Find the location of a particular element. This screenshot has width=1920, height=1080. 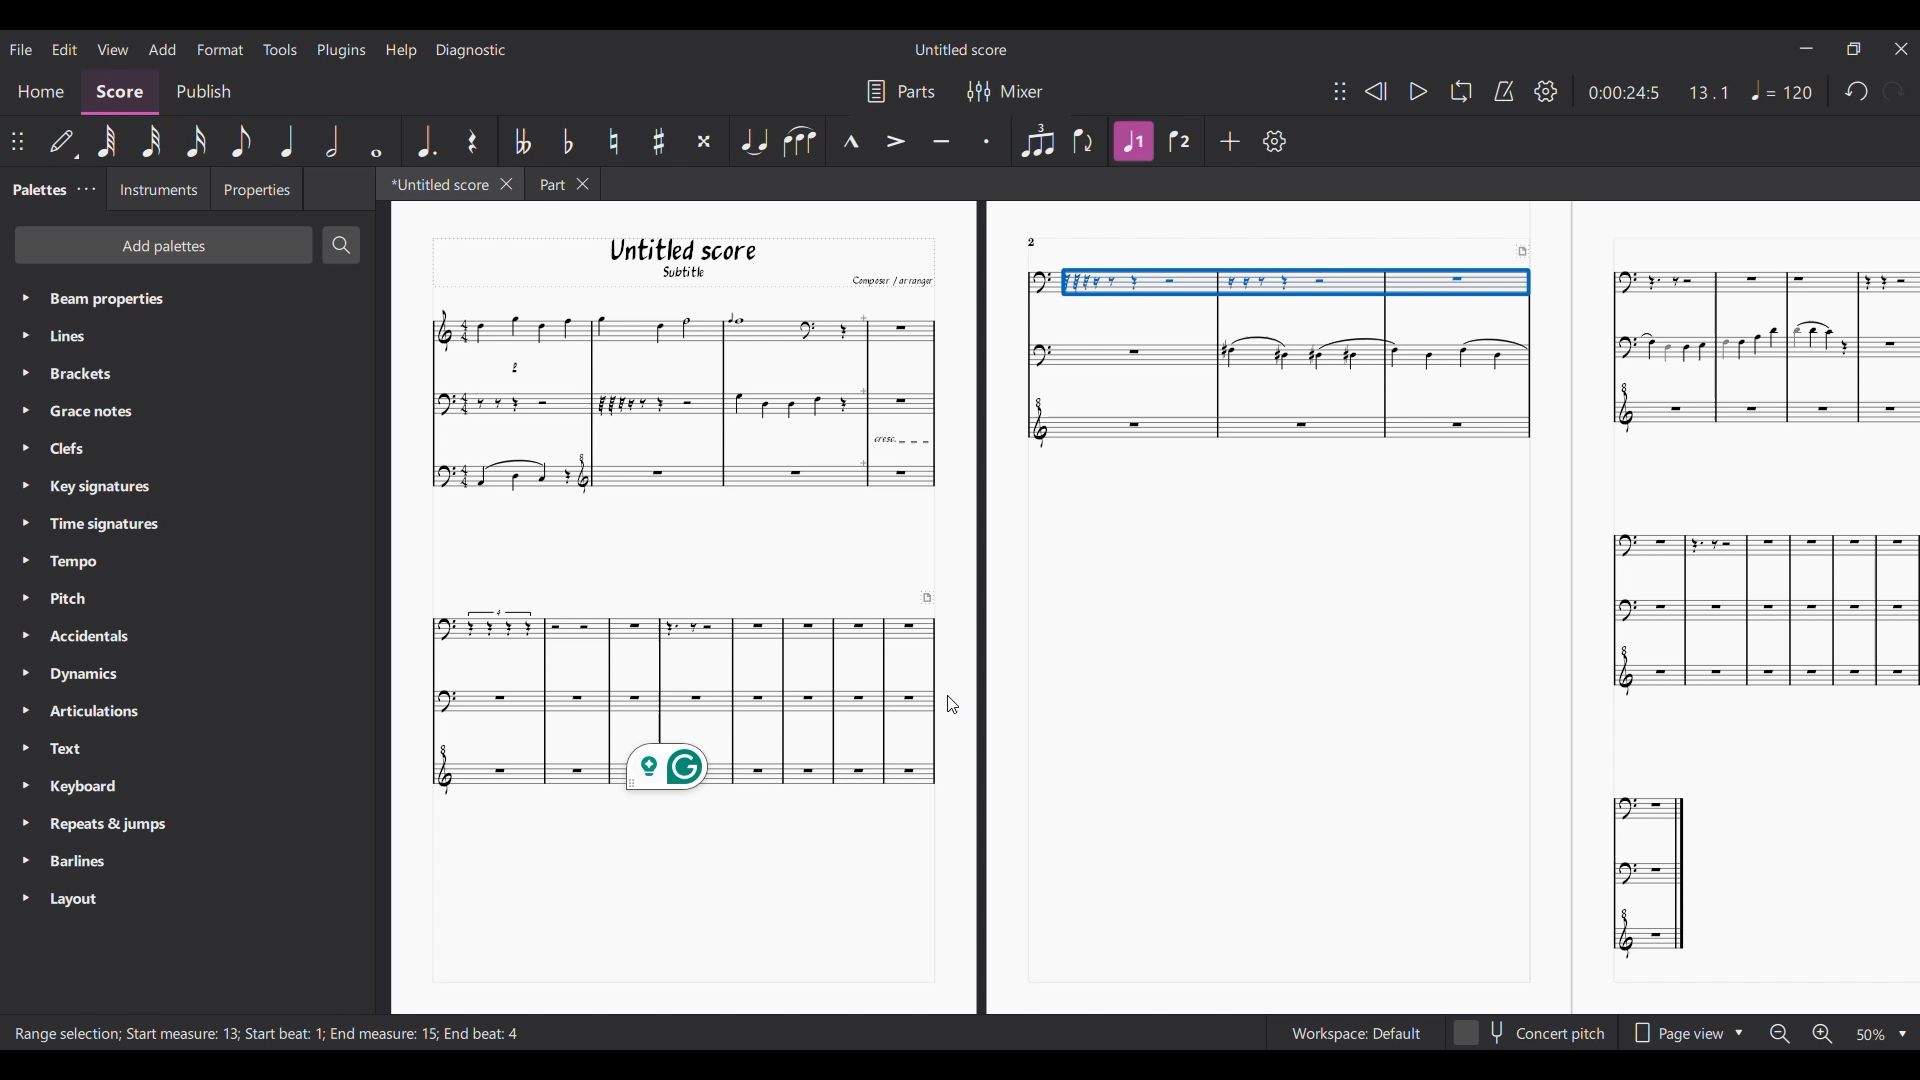

Score  is located at coordinates (120, 93).